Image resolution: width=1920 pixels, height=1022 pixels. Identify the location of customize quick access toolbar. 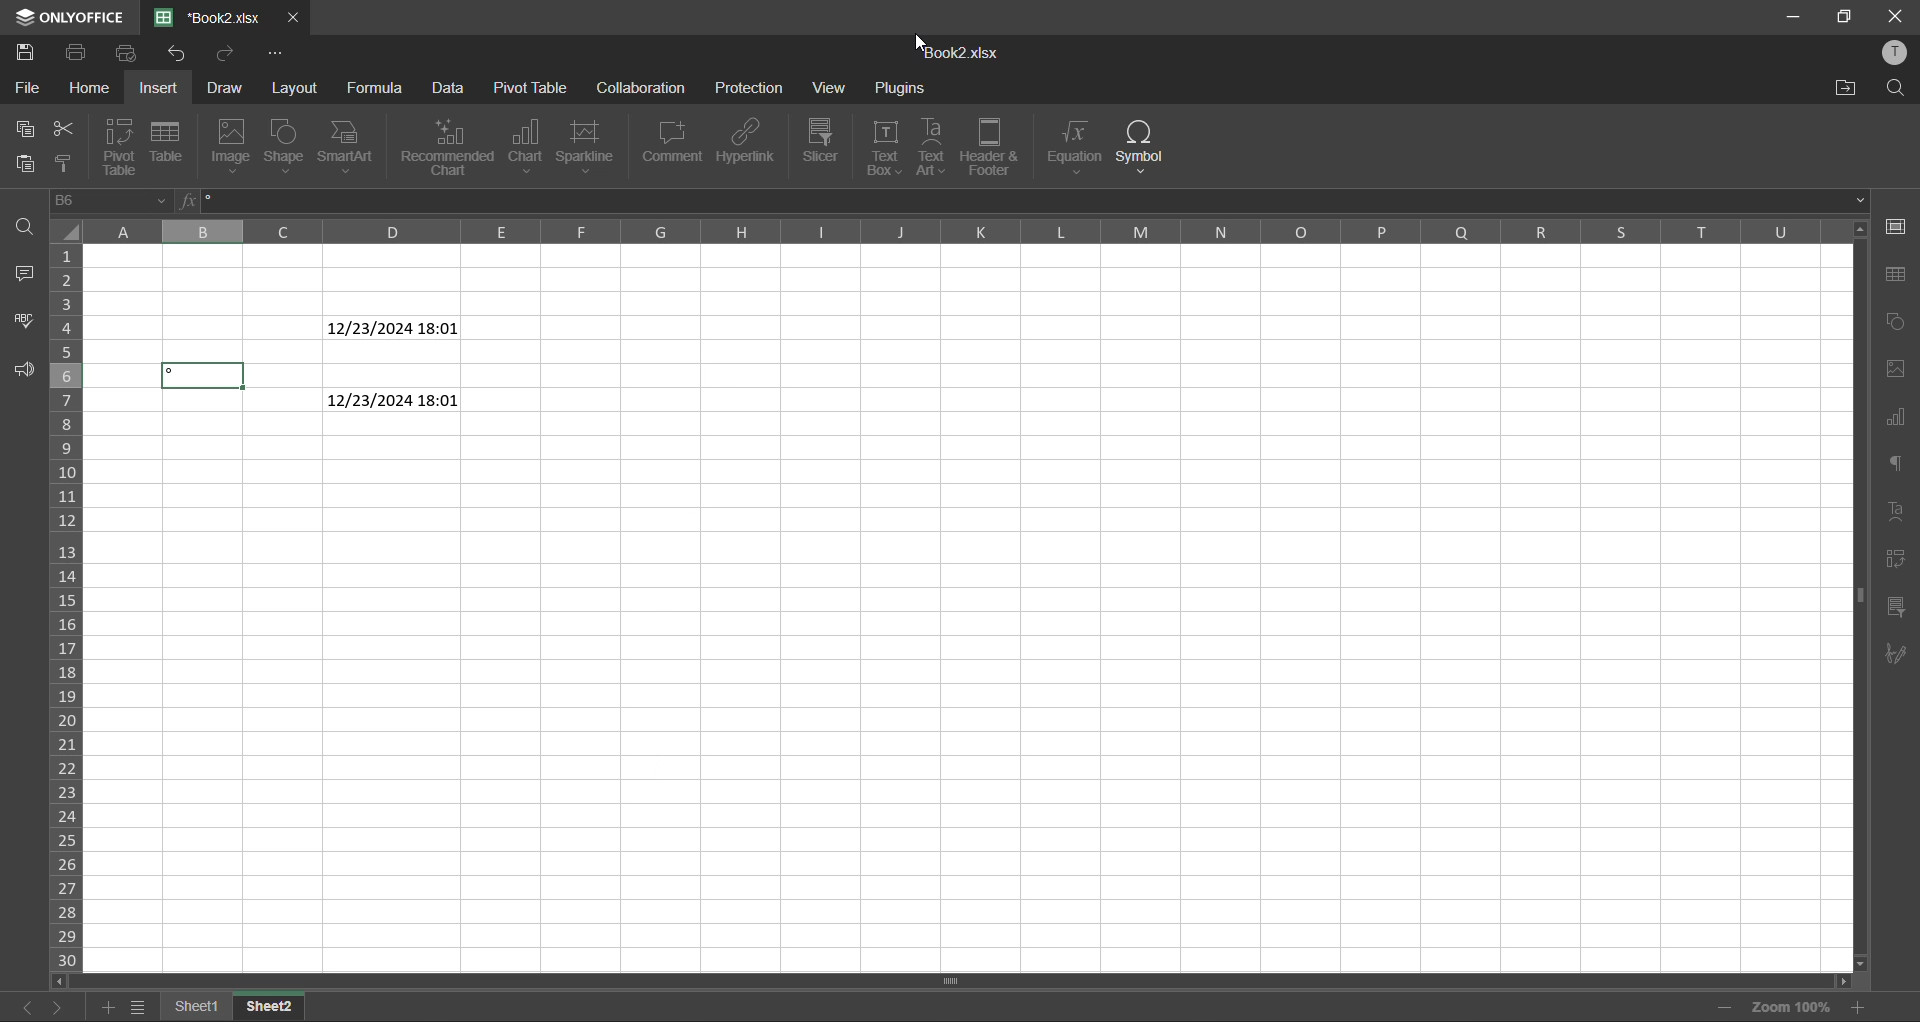
(276, 52).